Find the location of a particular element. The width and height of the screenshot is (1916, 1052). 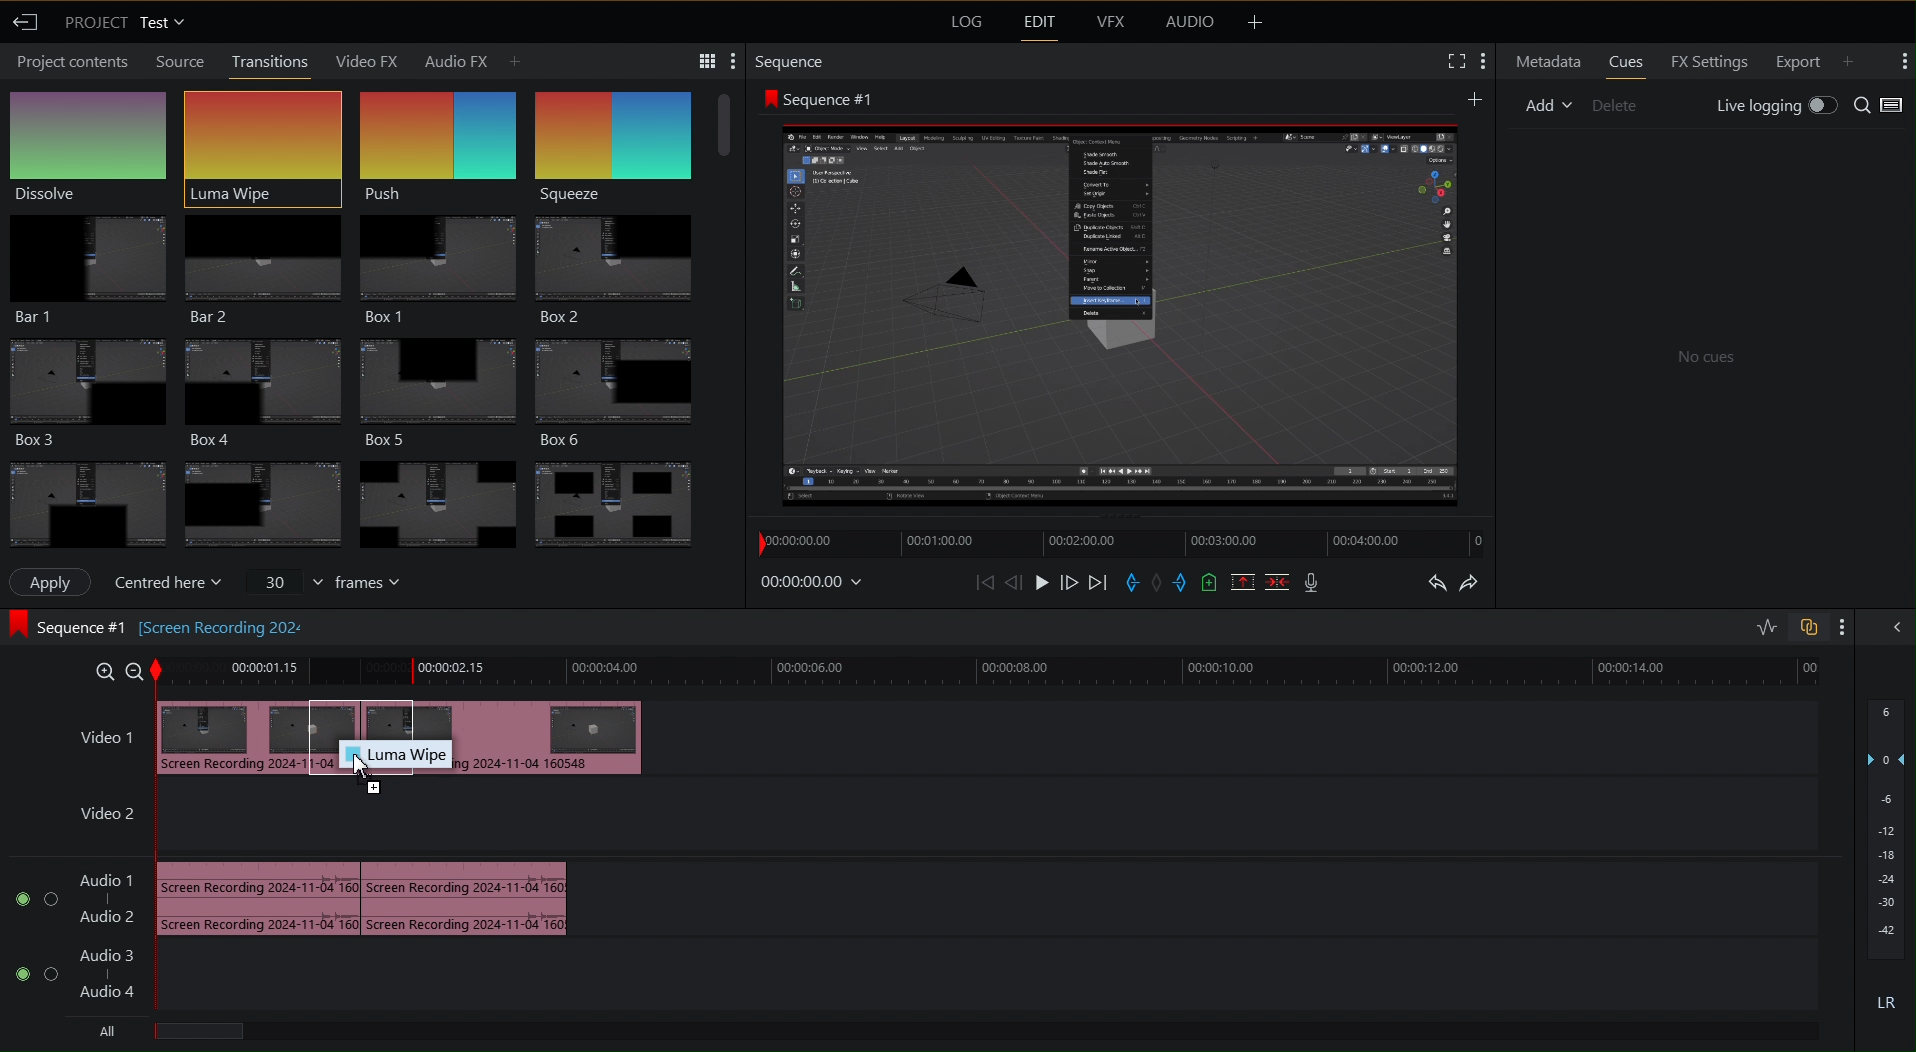

Settings is located at coordinates (700, 59).